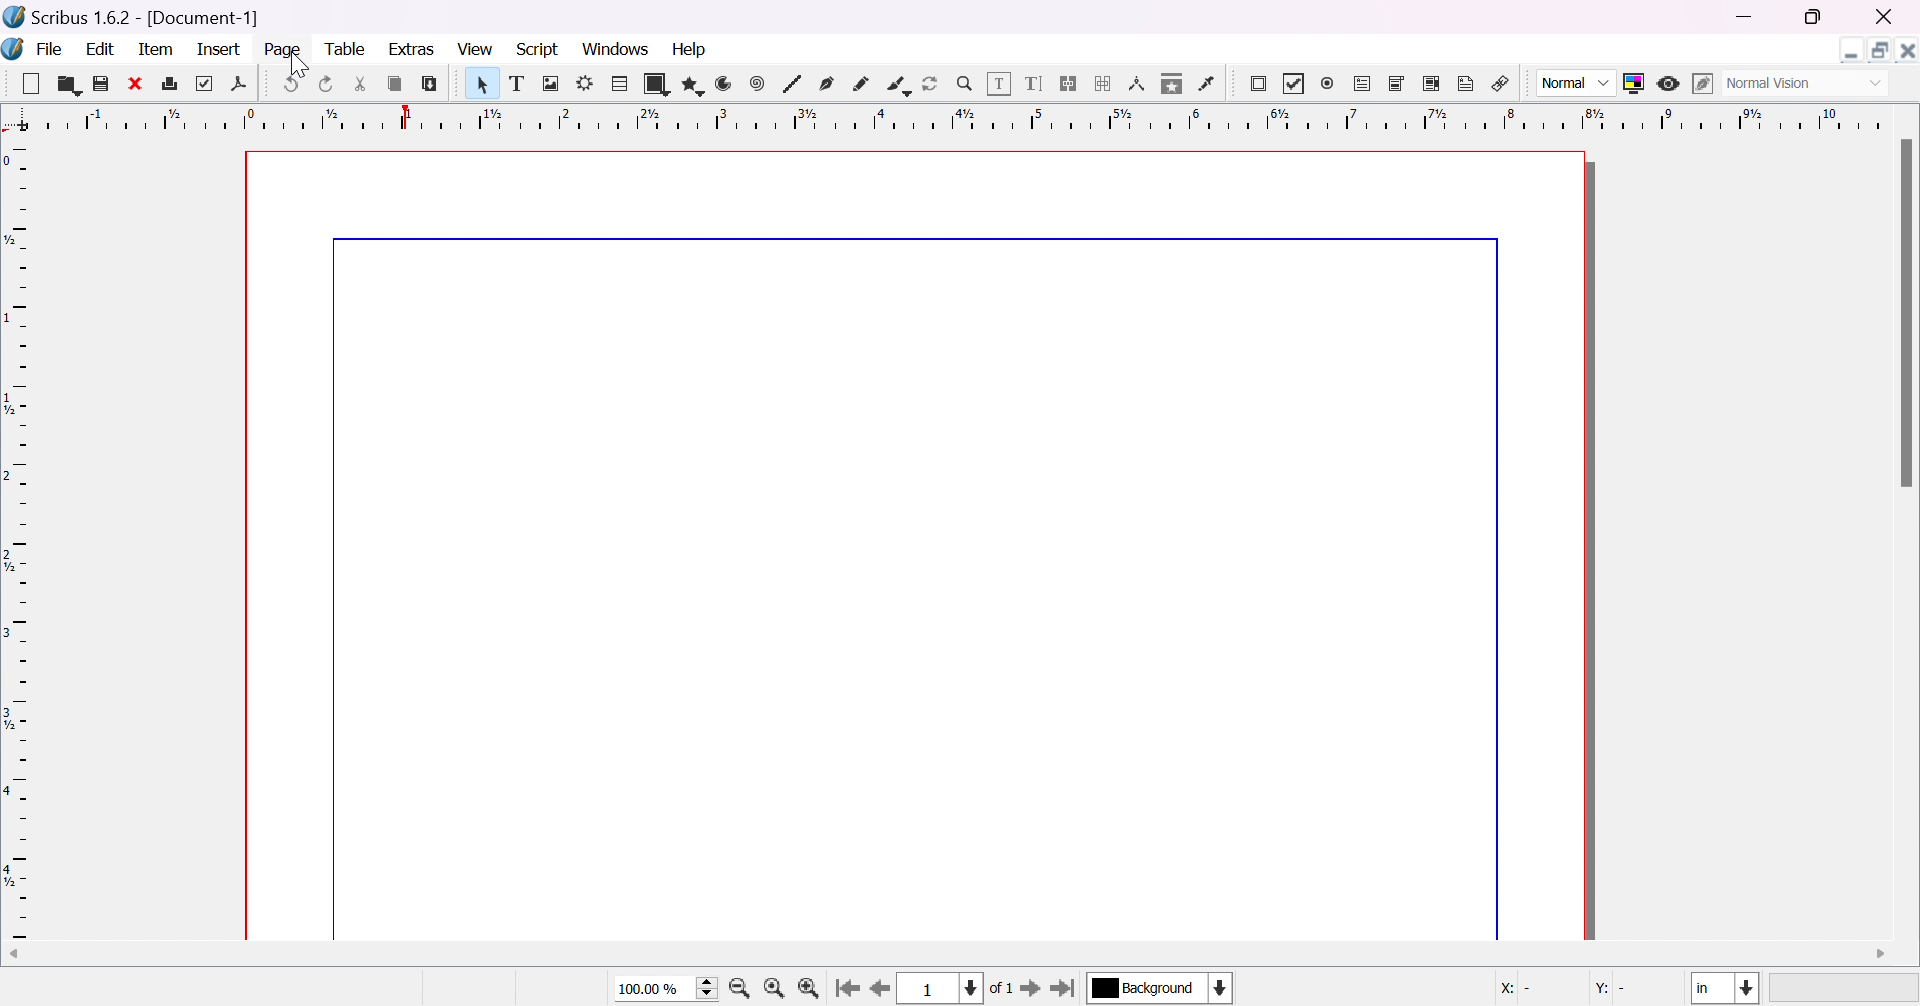  I want to click on paste, so click(429, 82).